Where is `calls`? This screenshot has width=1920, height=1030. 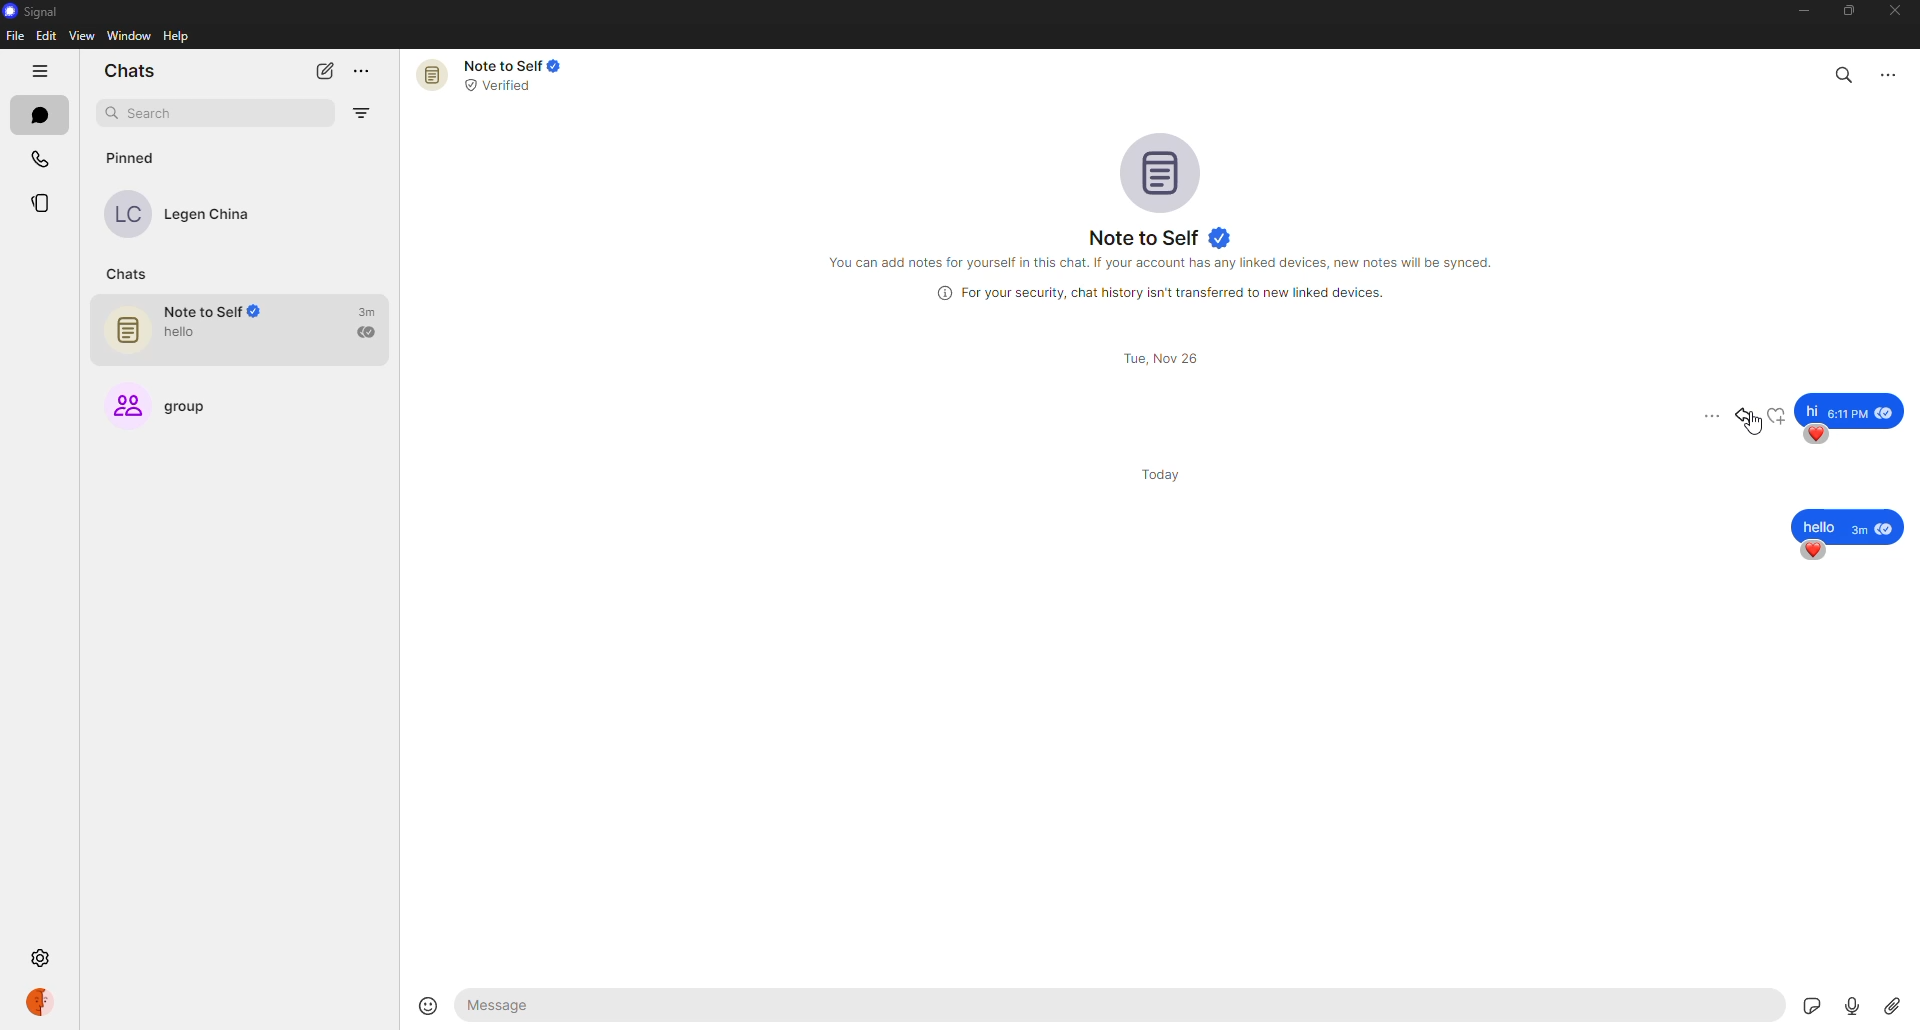
calls is located at coordinates (43, 155).